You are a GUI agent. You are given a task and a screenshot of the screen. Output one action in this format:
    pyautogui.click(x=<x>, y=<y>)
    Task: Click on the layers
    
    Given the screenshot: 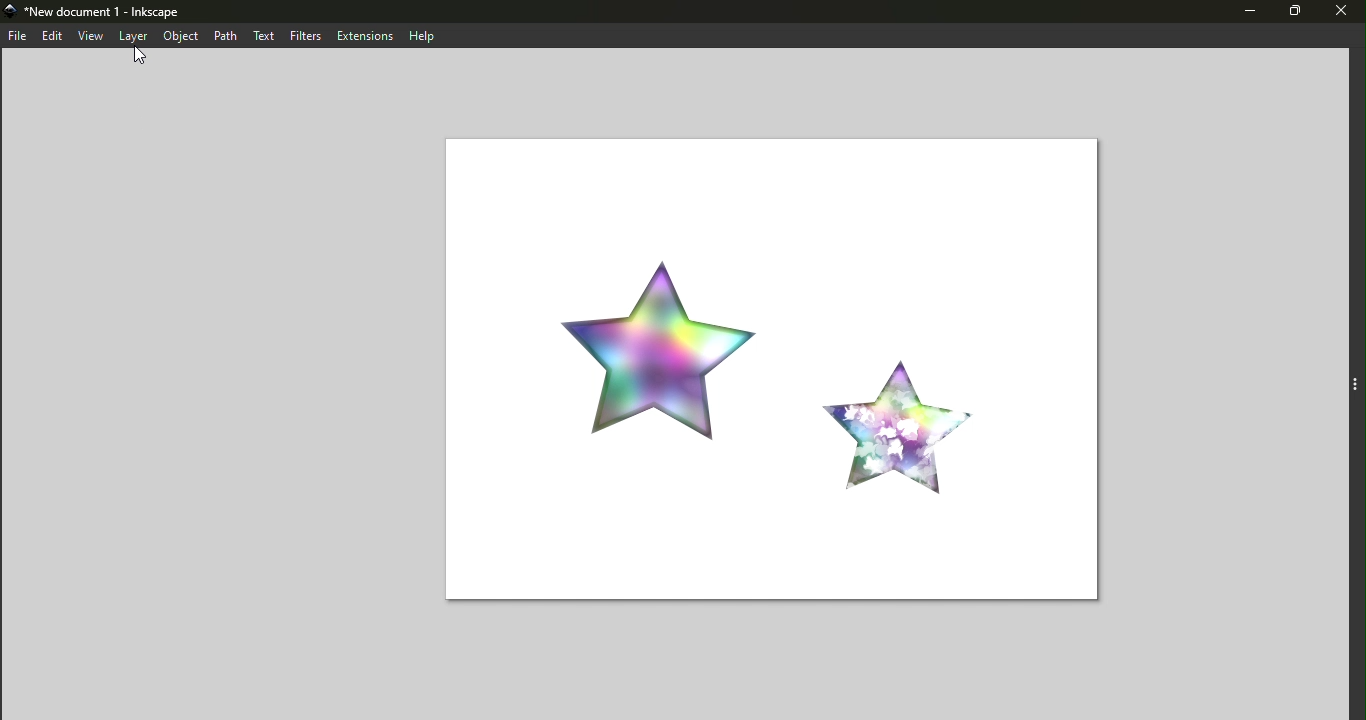 What is the action you would take?
    pyautogui.click(x=129, y=37)
    